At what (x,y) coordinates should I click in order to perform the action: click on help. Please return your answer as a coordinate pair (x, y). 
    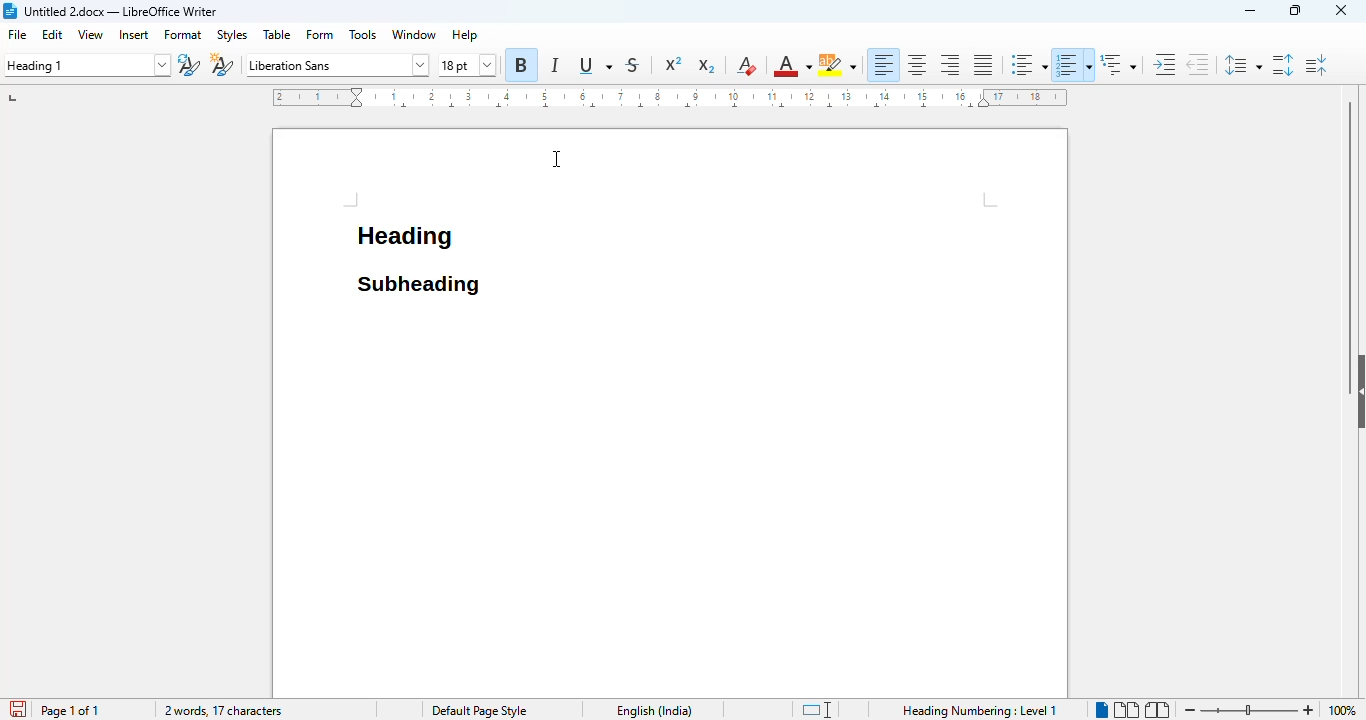
    Looking at the image, I should click on (464, 34).